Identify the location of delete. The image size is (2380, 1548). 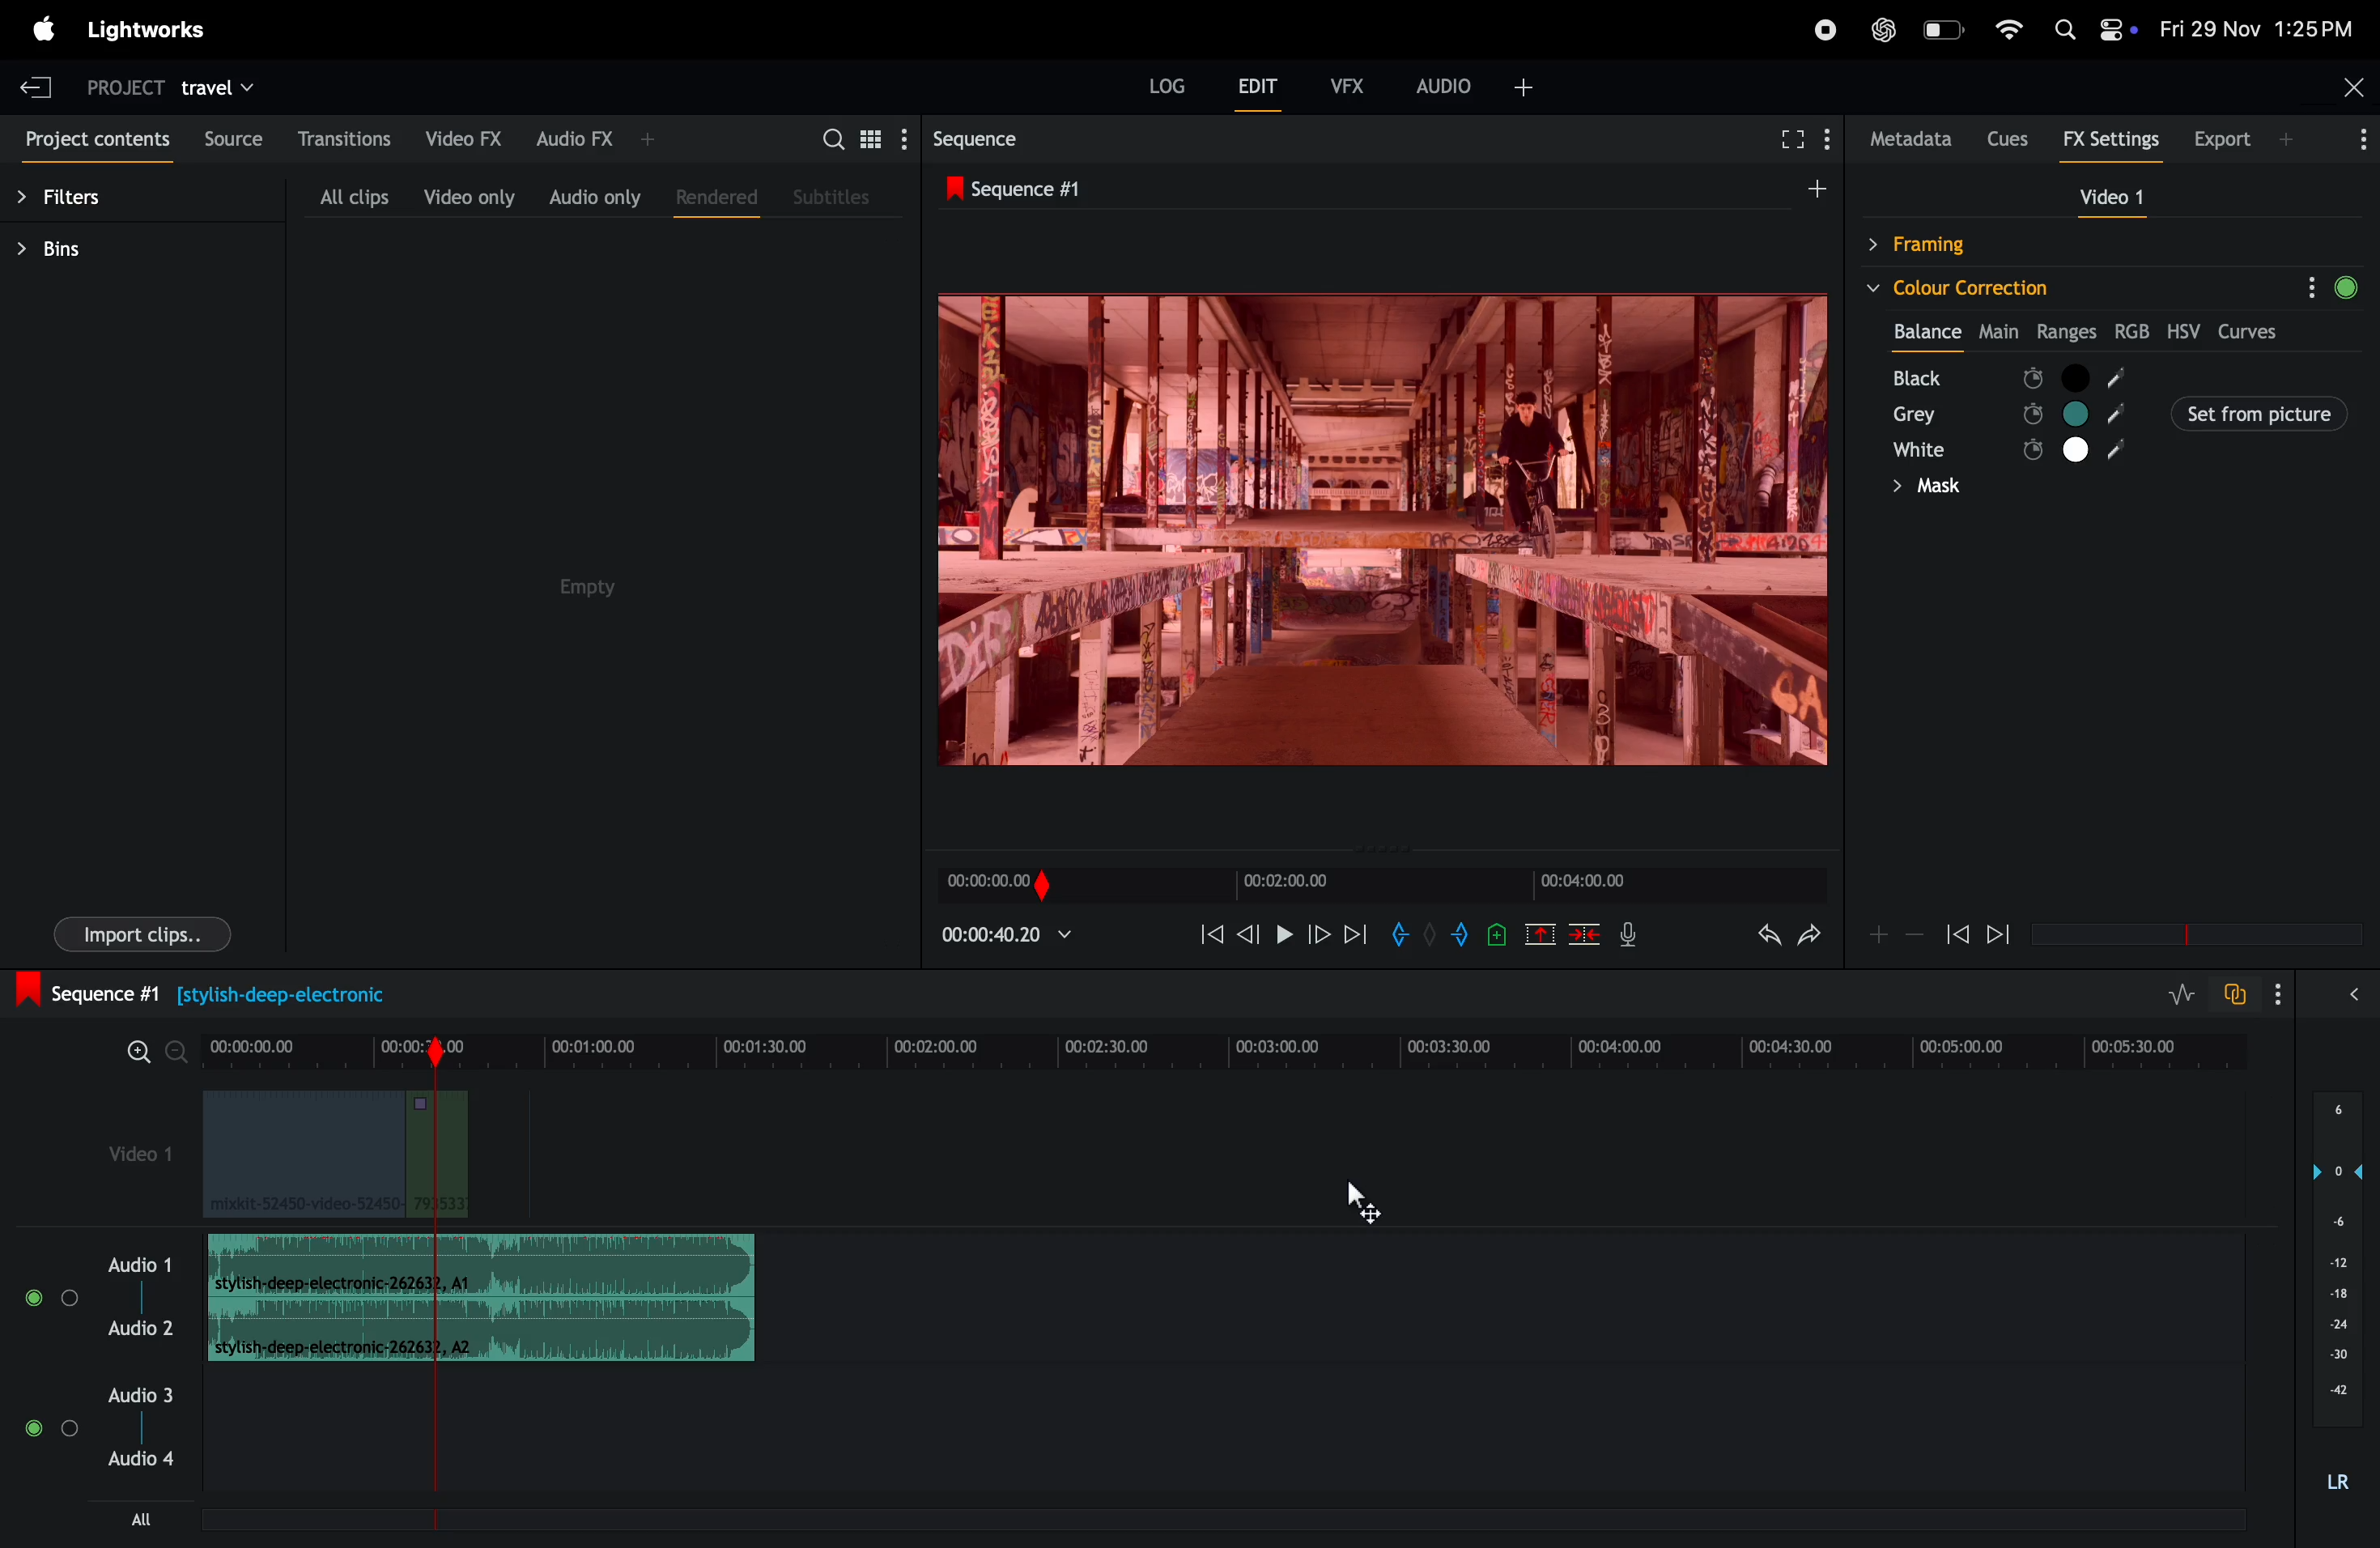
(1585, 937).